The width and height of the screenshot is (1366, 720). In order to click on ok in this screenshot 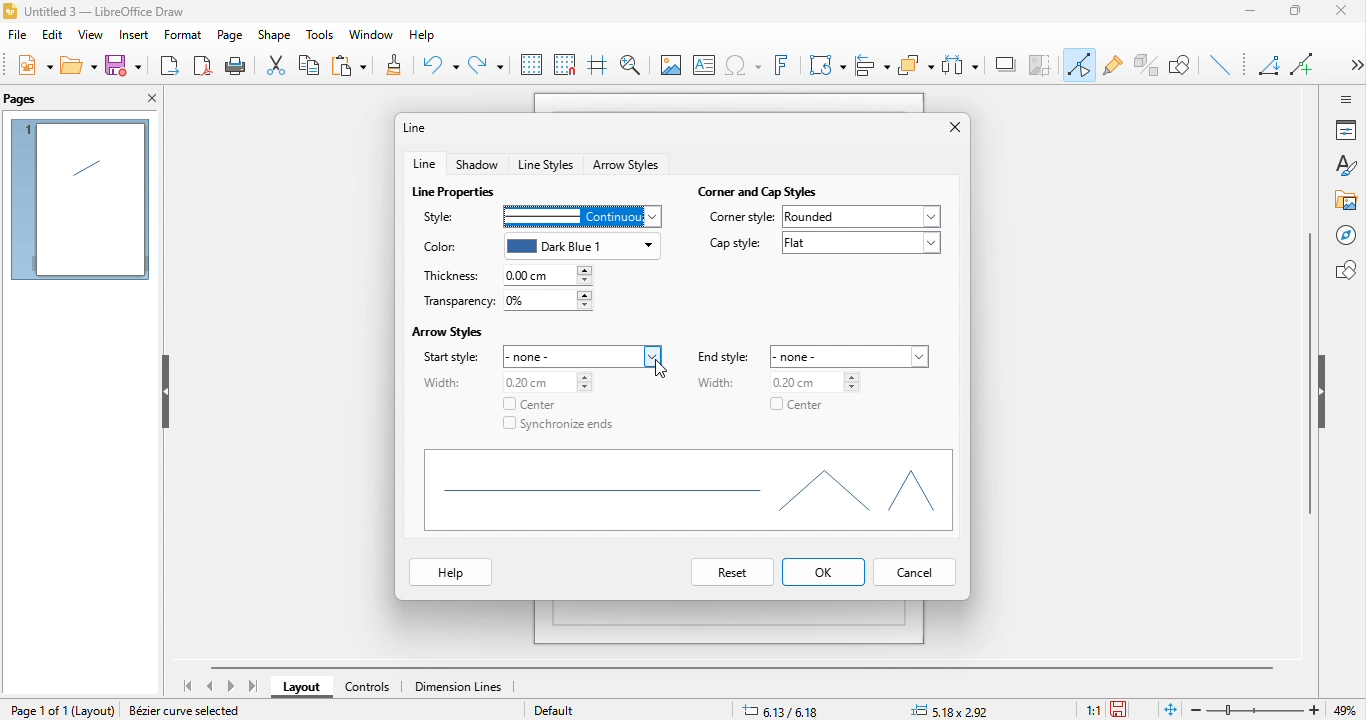, I will do `click(825, 571)`.